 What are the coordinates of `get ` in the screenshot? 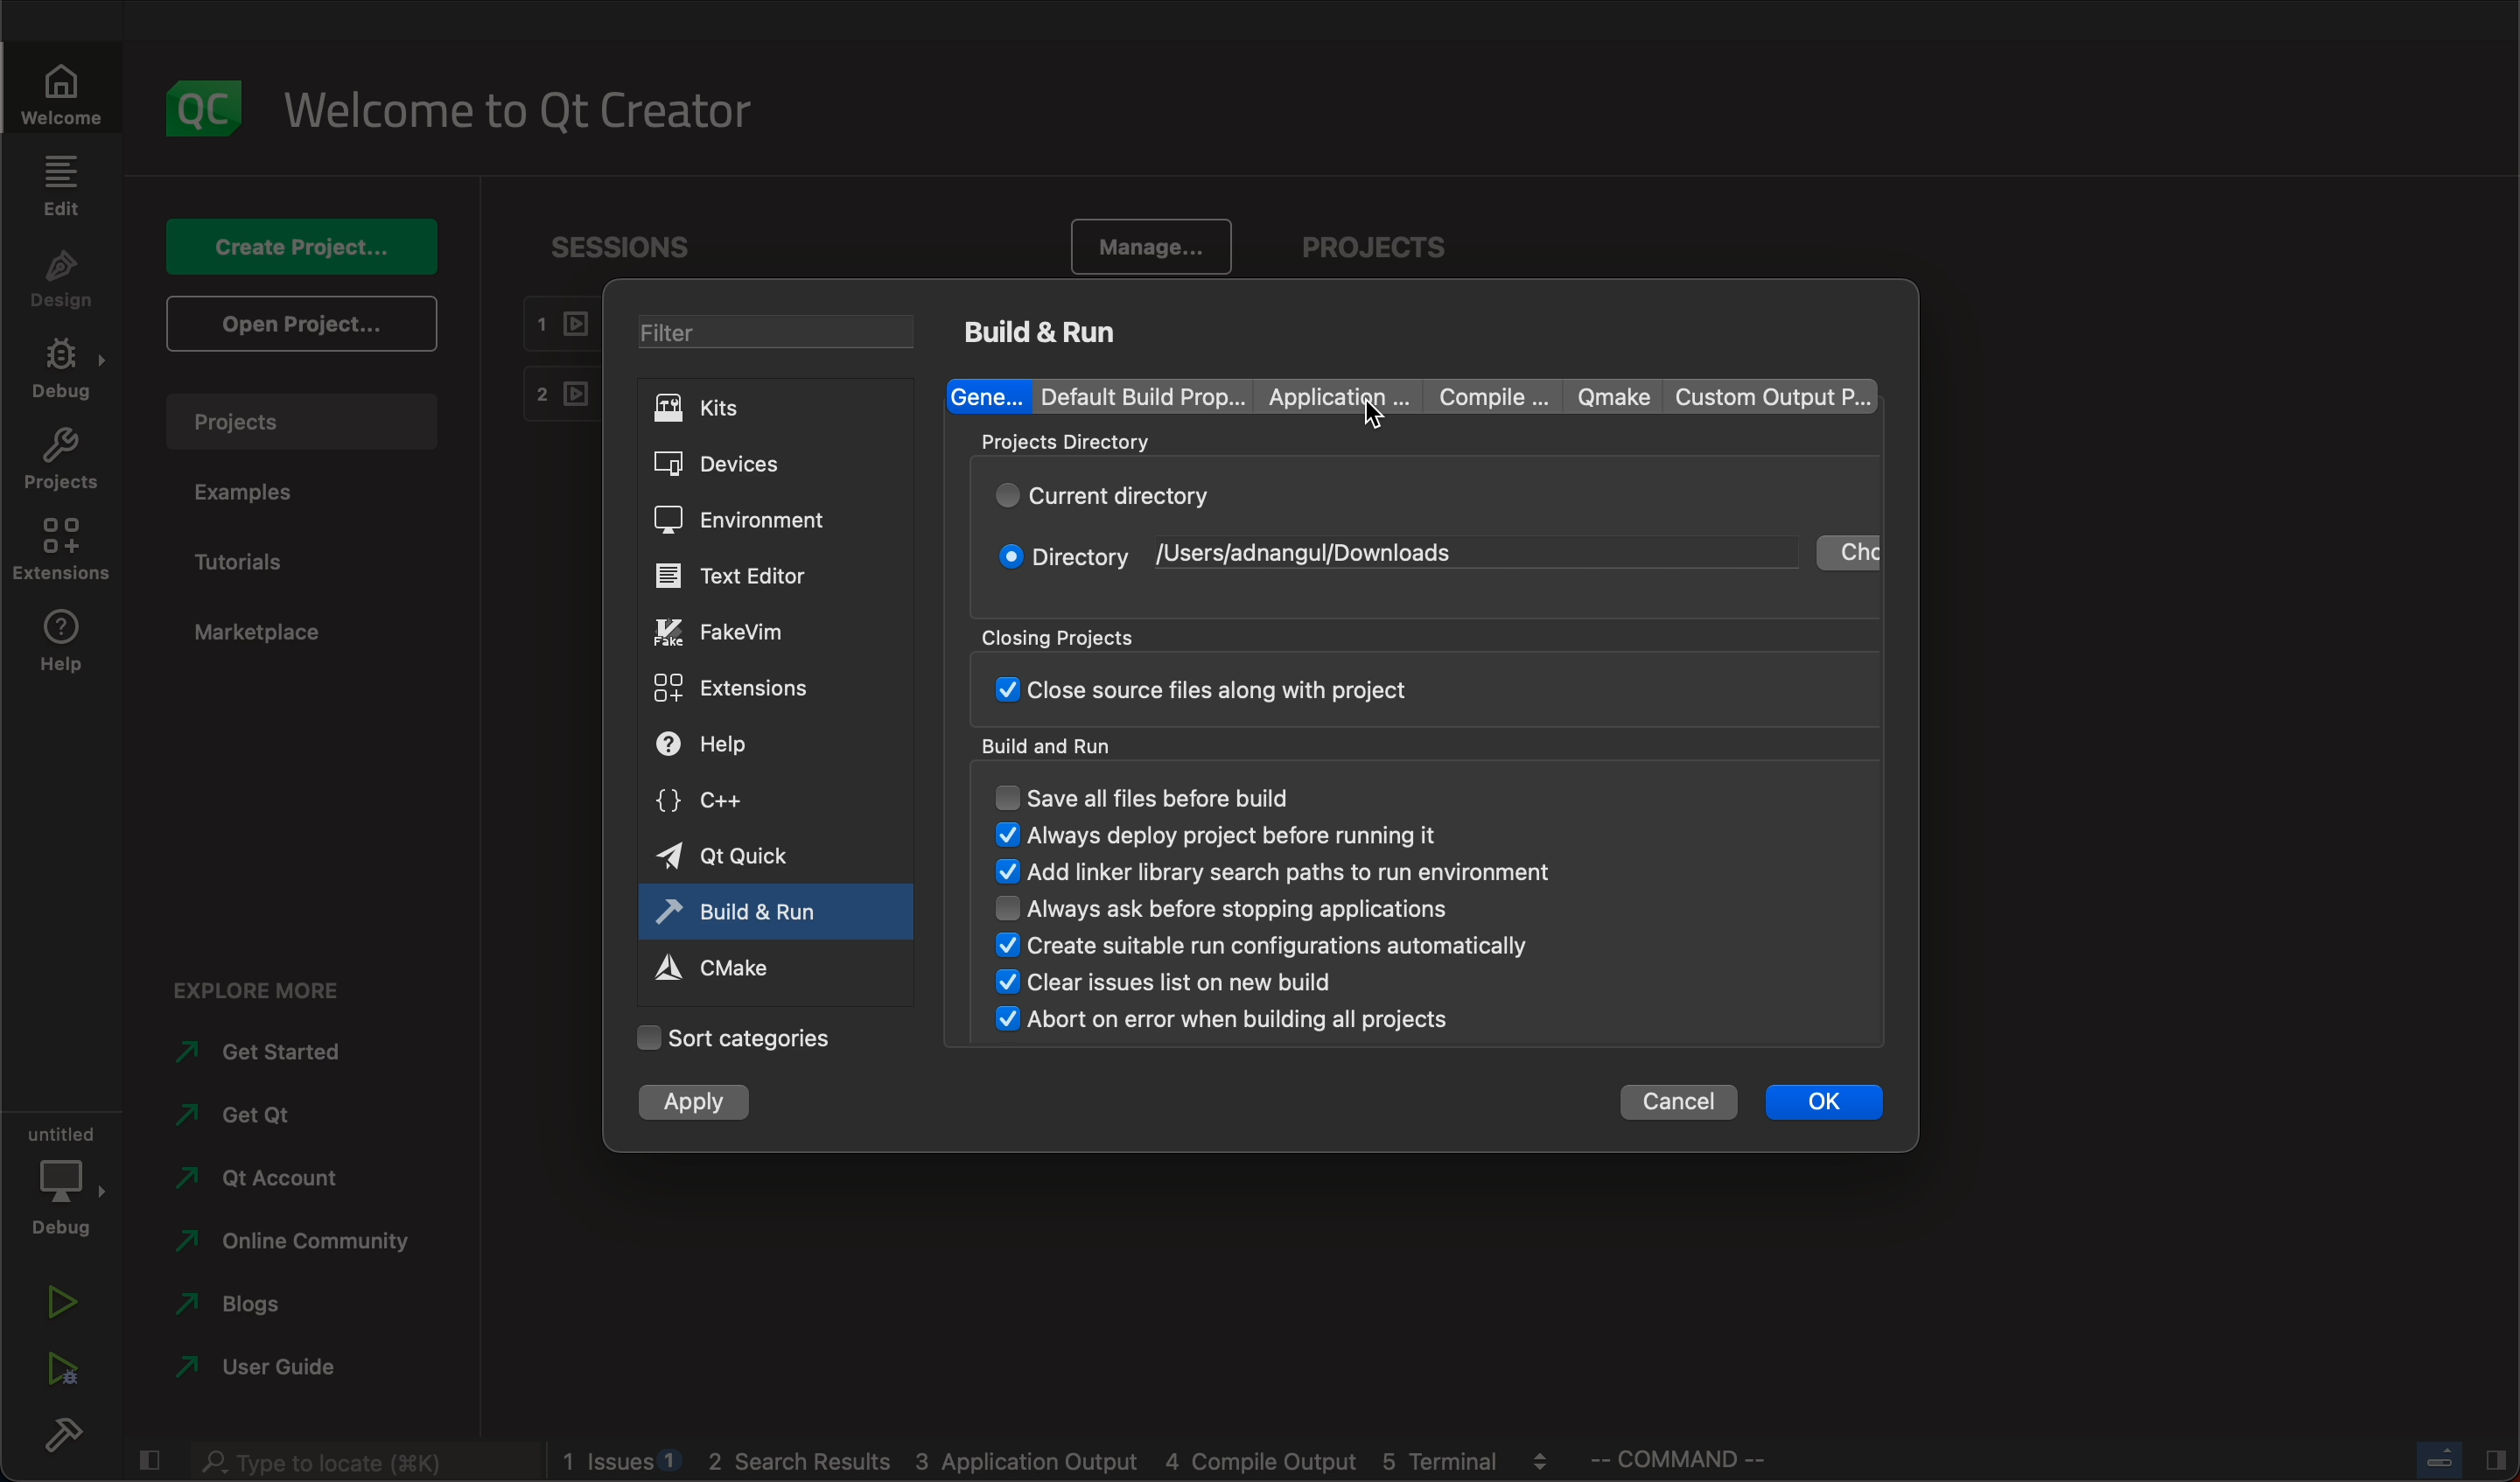 It's located at (278, 1115).